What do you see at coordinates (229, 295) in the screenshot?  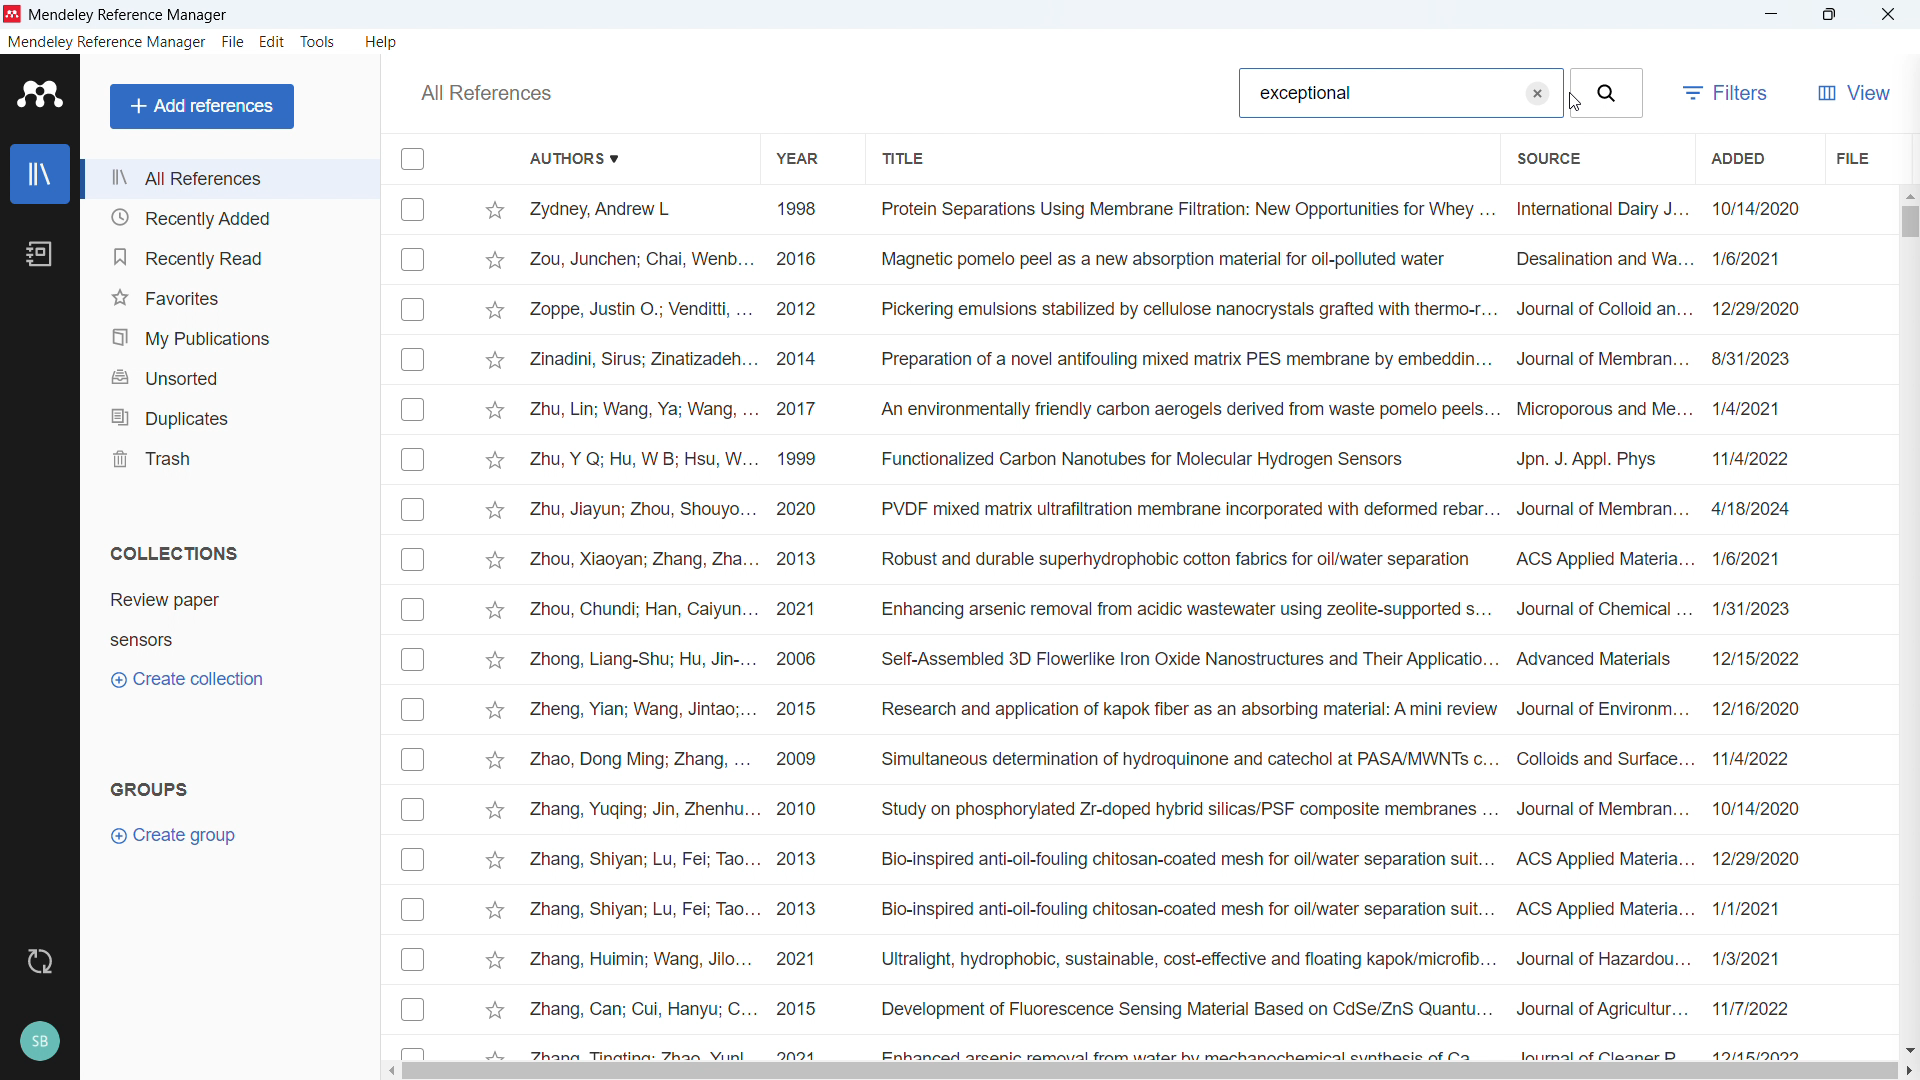 I see `Favourites ` at bounding box center [229, 295].